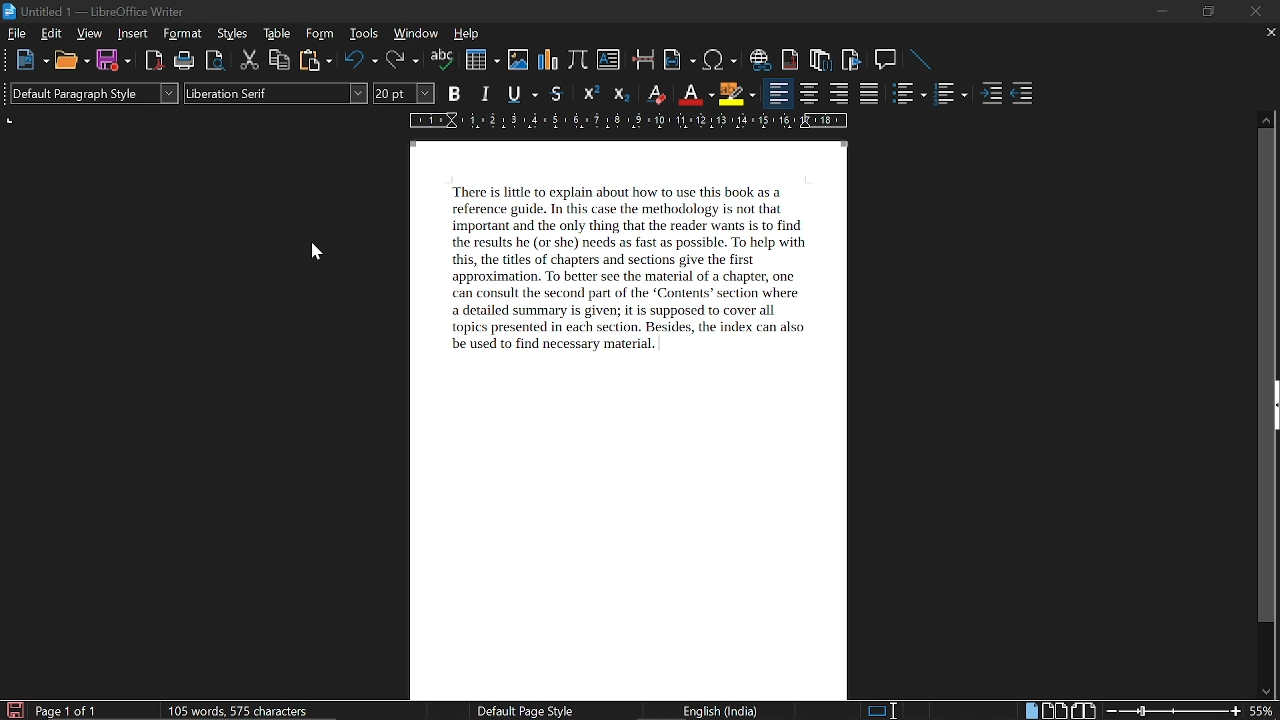  What do you see at coordinates (577, 61) in the screenshot?
I see `insert formula` at bounding box center [577, 61].